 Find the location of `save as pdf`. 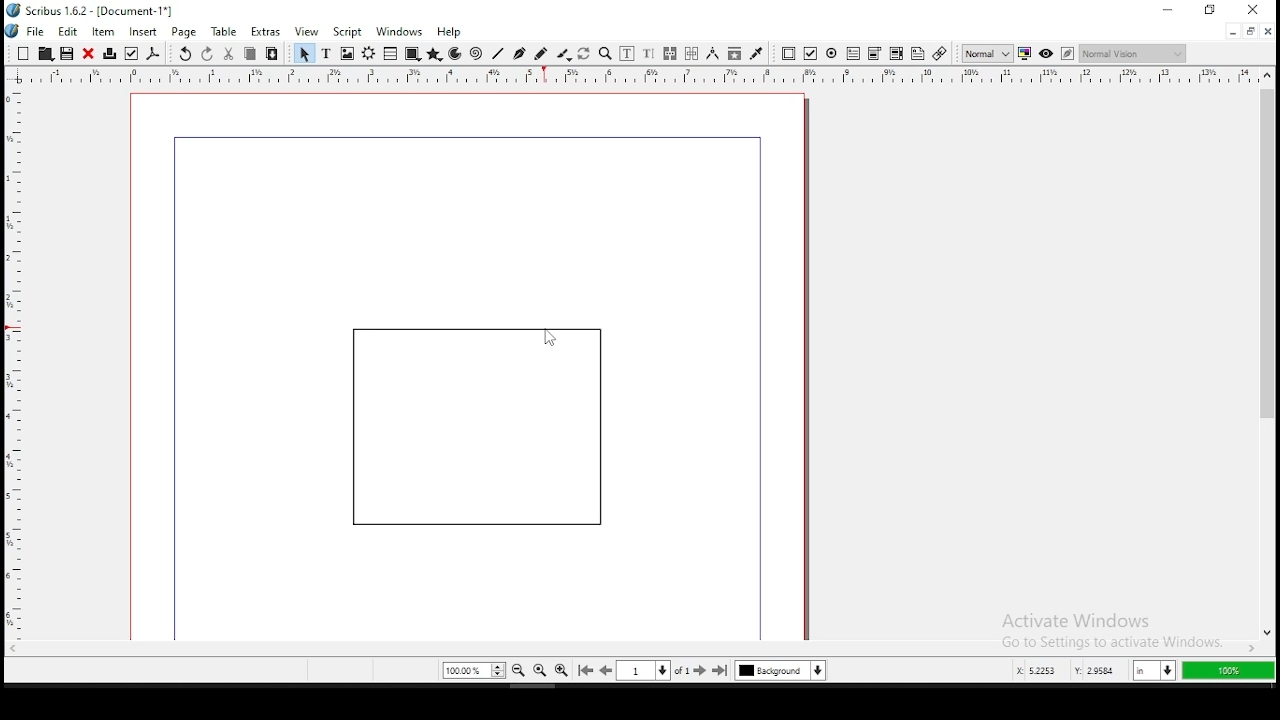

save as pdf is located at coordinates (153, 54).